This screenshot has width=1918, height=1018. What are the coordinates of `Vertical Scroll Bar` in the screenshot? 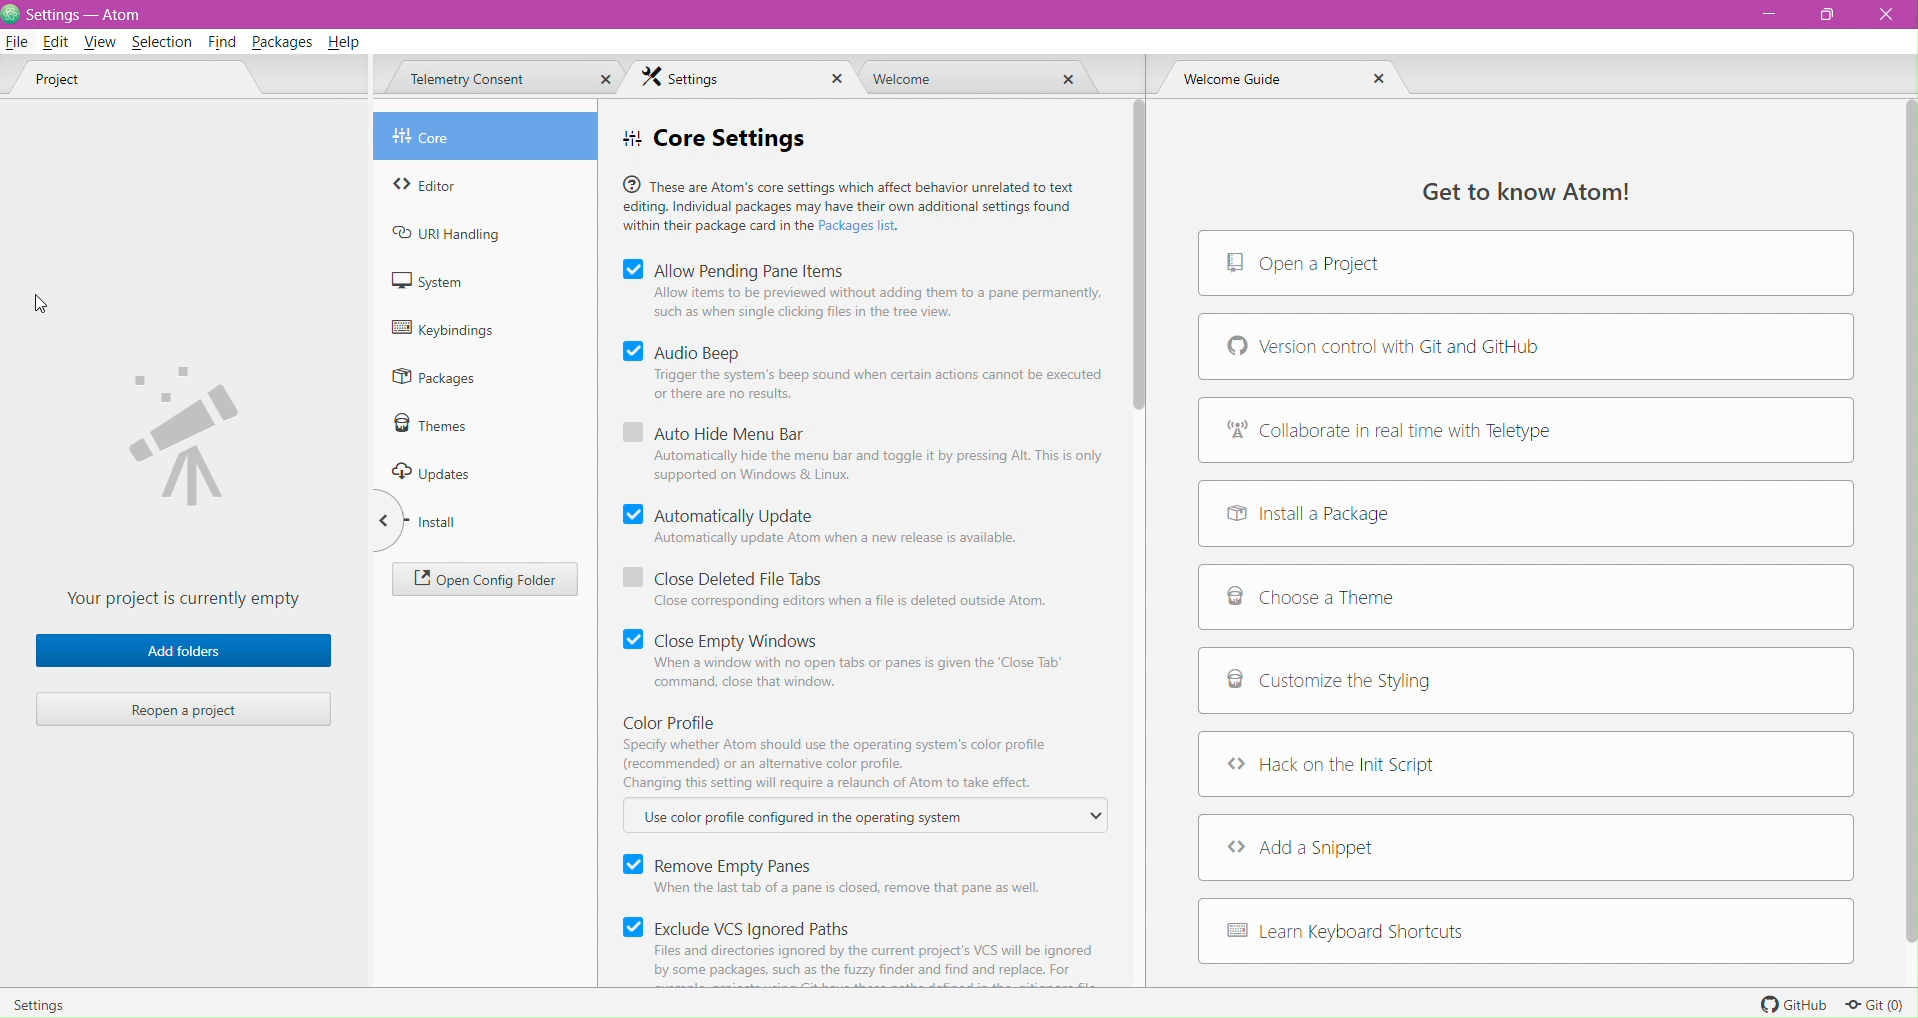 It's located at (1139, 257).